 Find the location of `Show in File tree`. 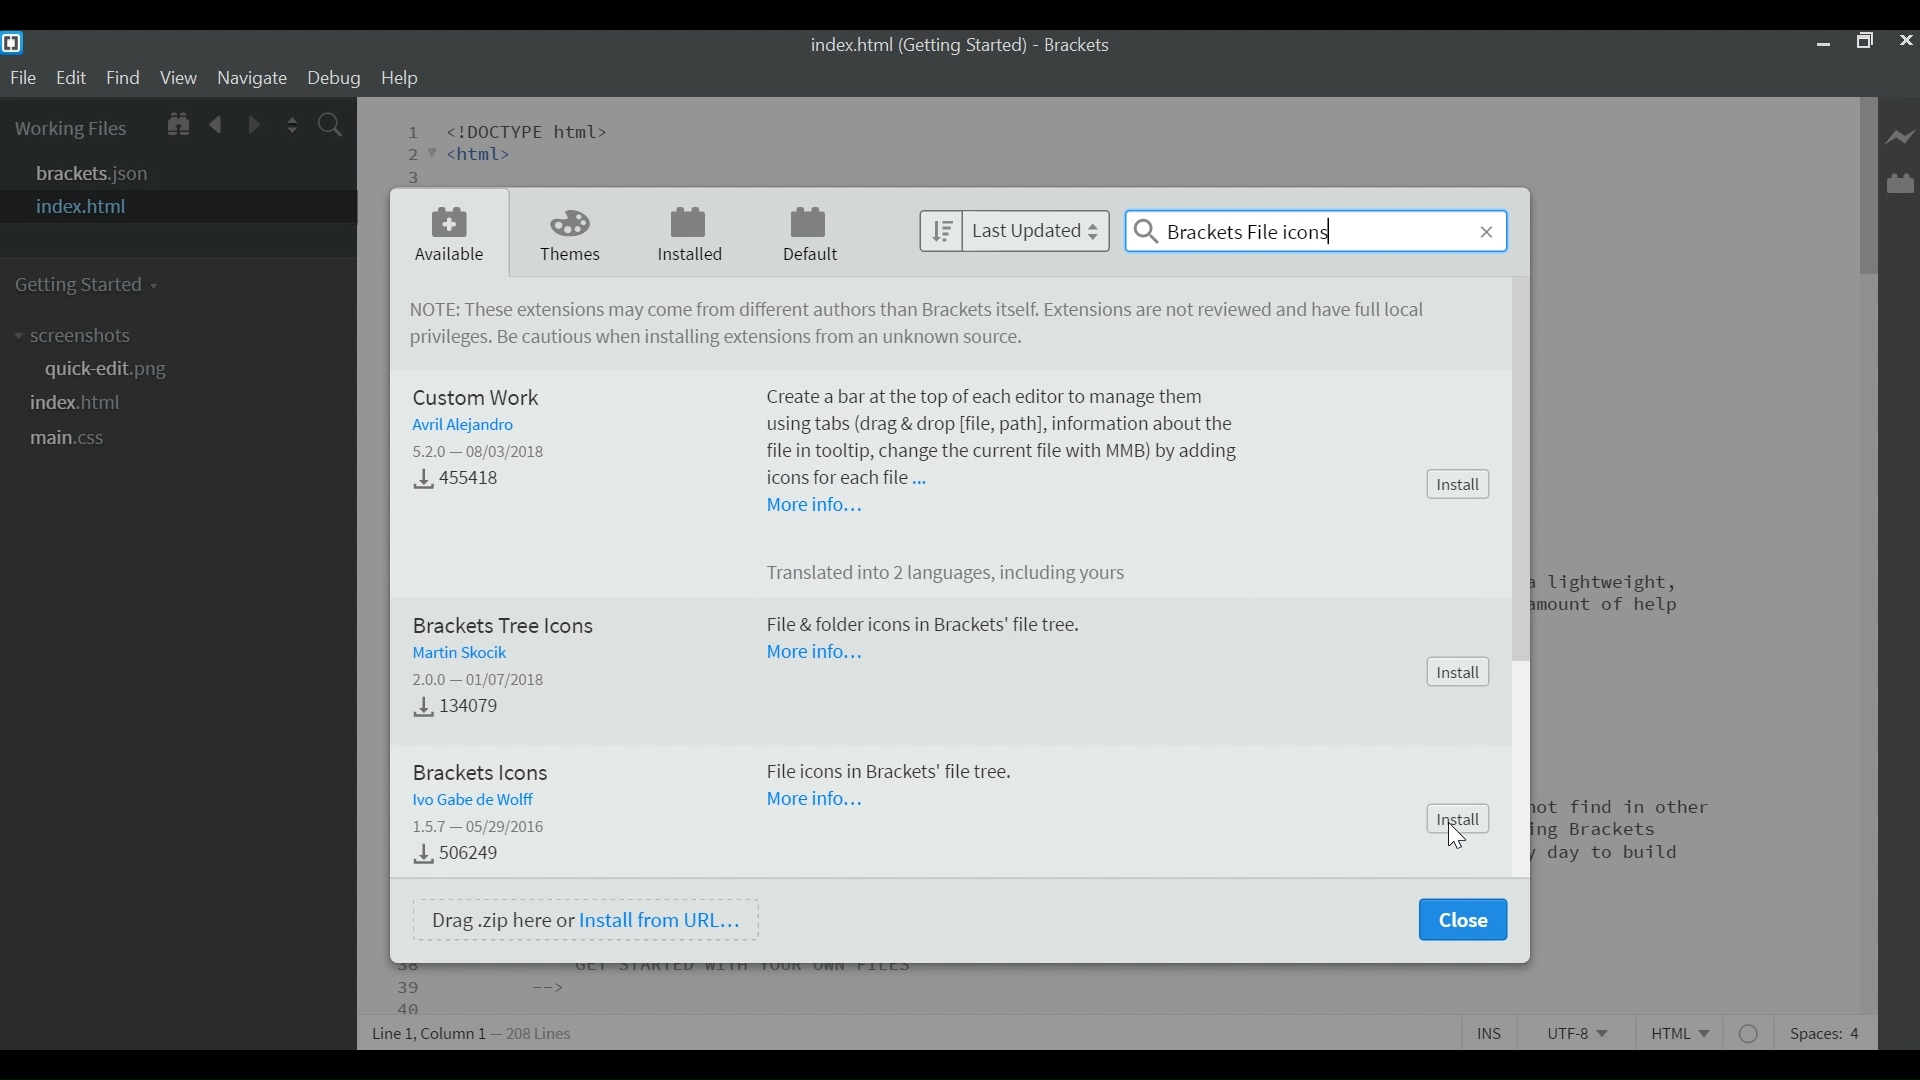

Show in File tree is located at coordinates (179, 124).